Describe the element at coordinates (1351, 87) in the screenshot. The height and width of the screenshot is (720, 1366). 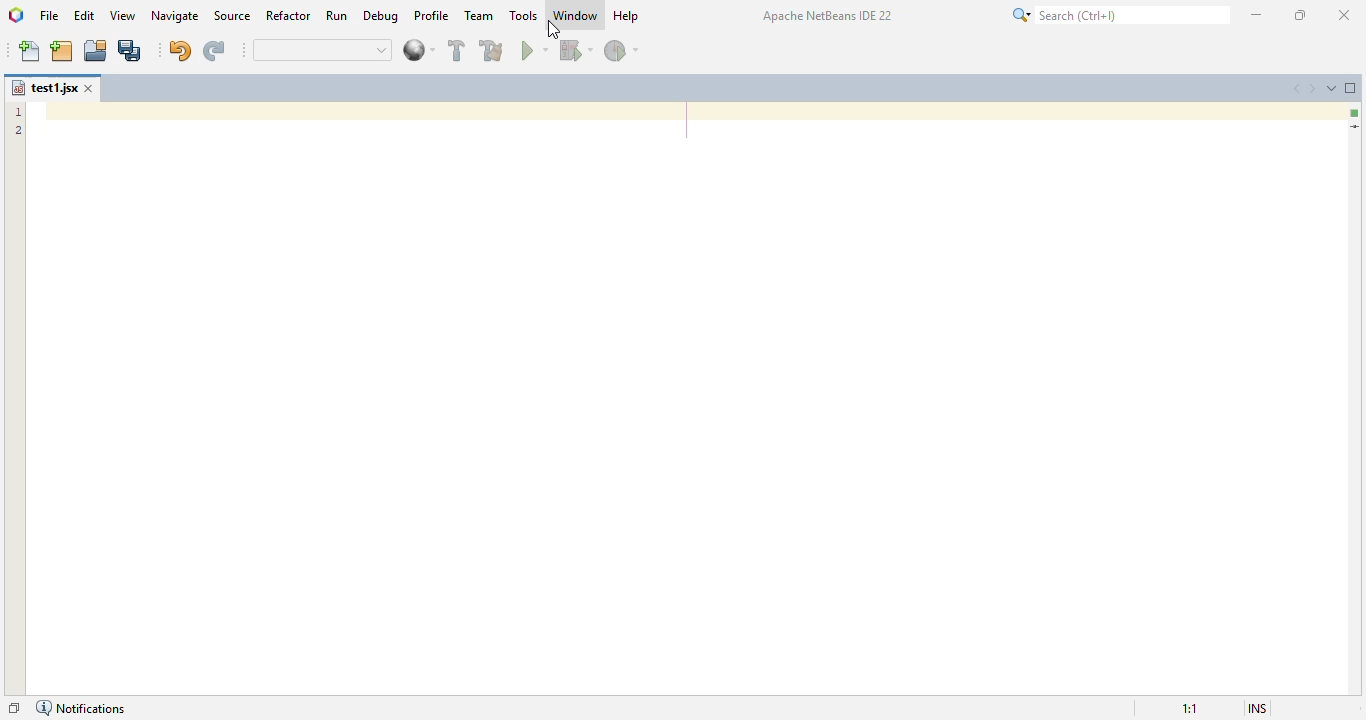
I see `maximize window` at that location.